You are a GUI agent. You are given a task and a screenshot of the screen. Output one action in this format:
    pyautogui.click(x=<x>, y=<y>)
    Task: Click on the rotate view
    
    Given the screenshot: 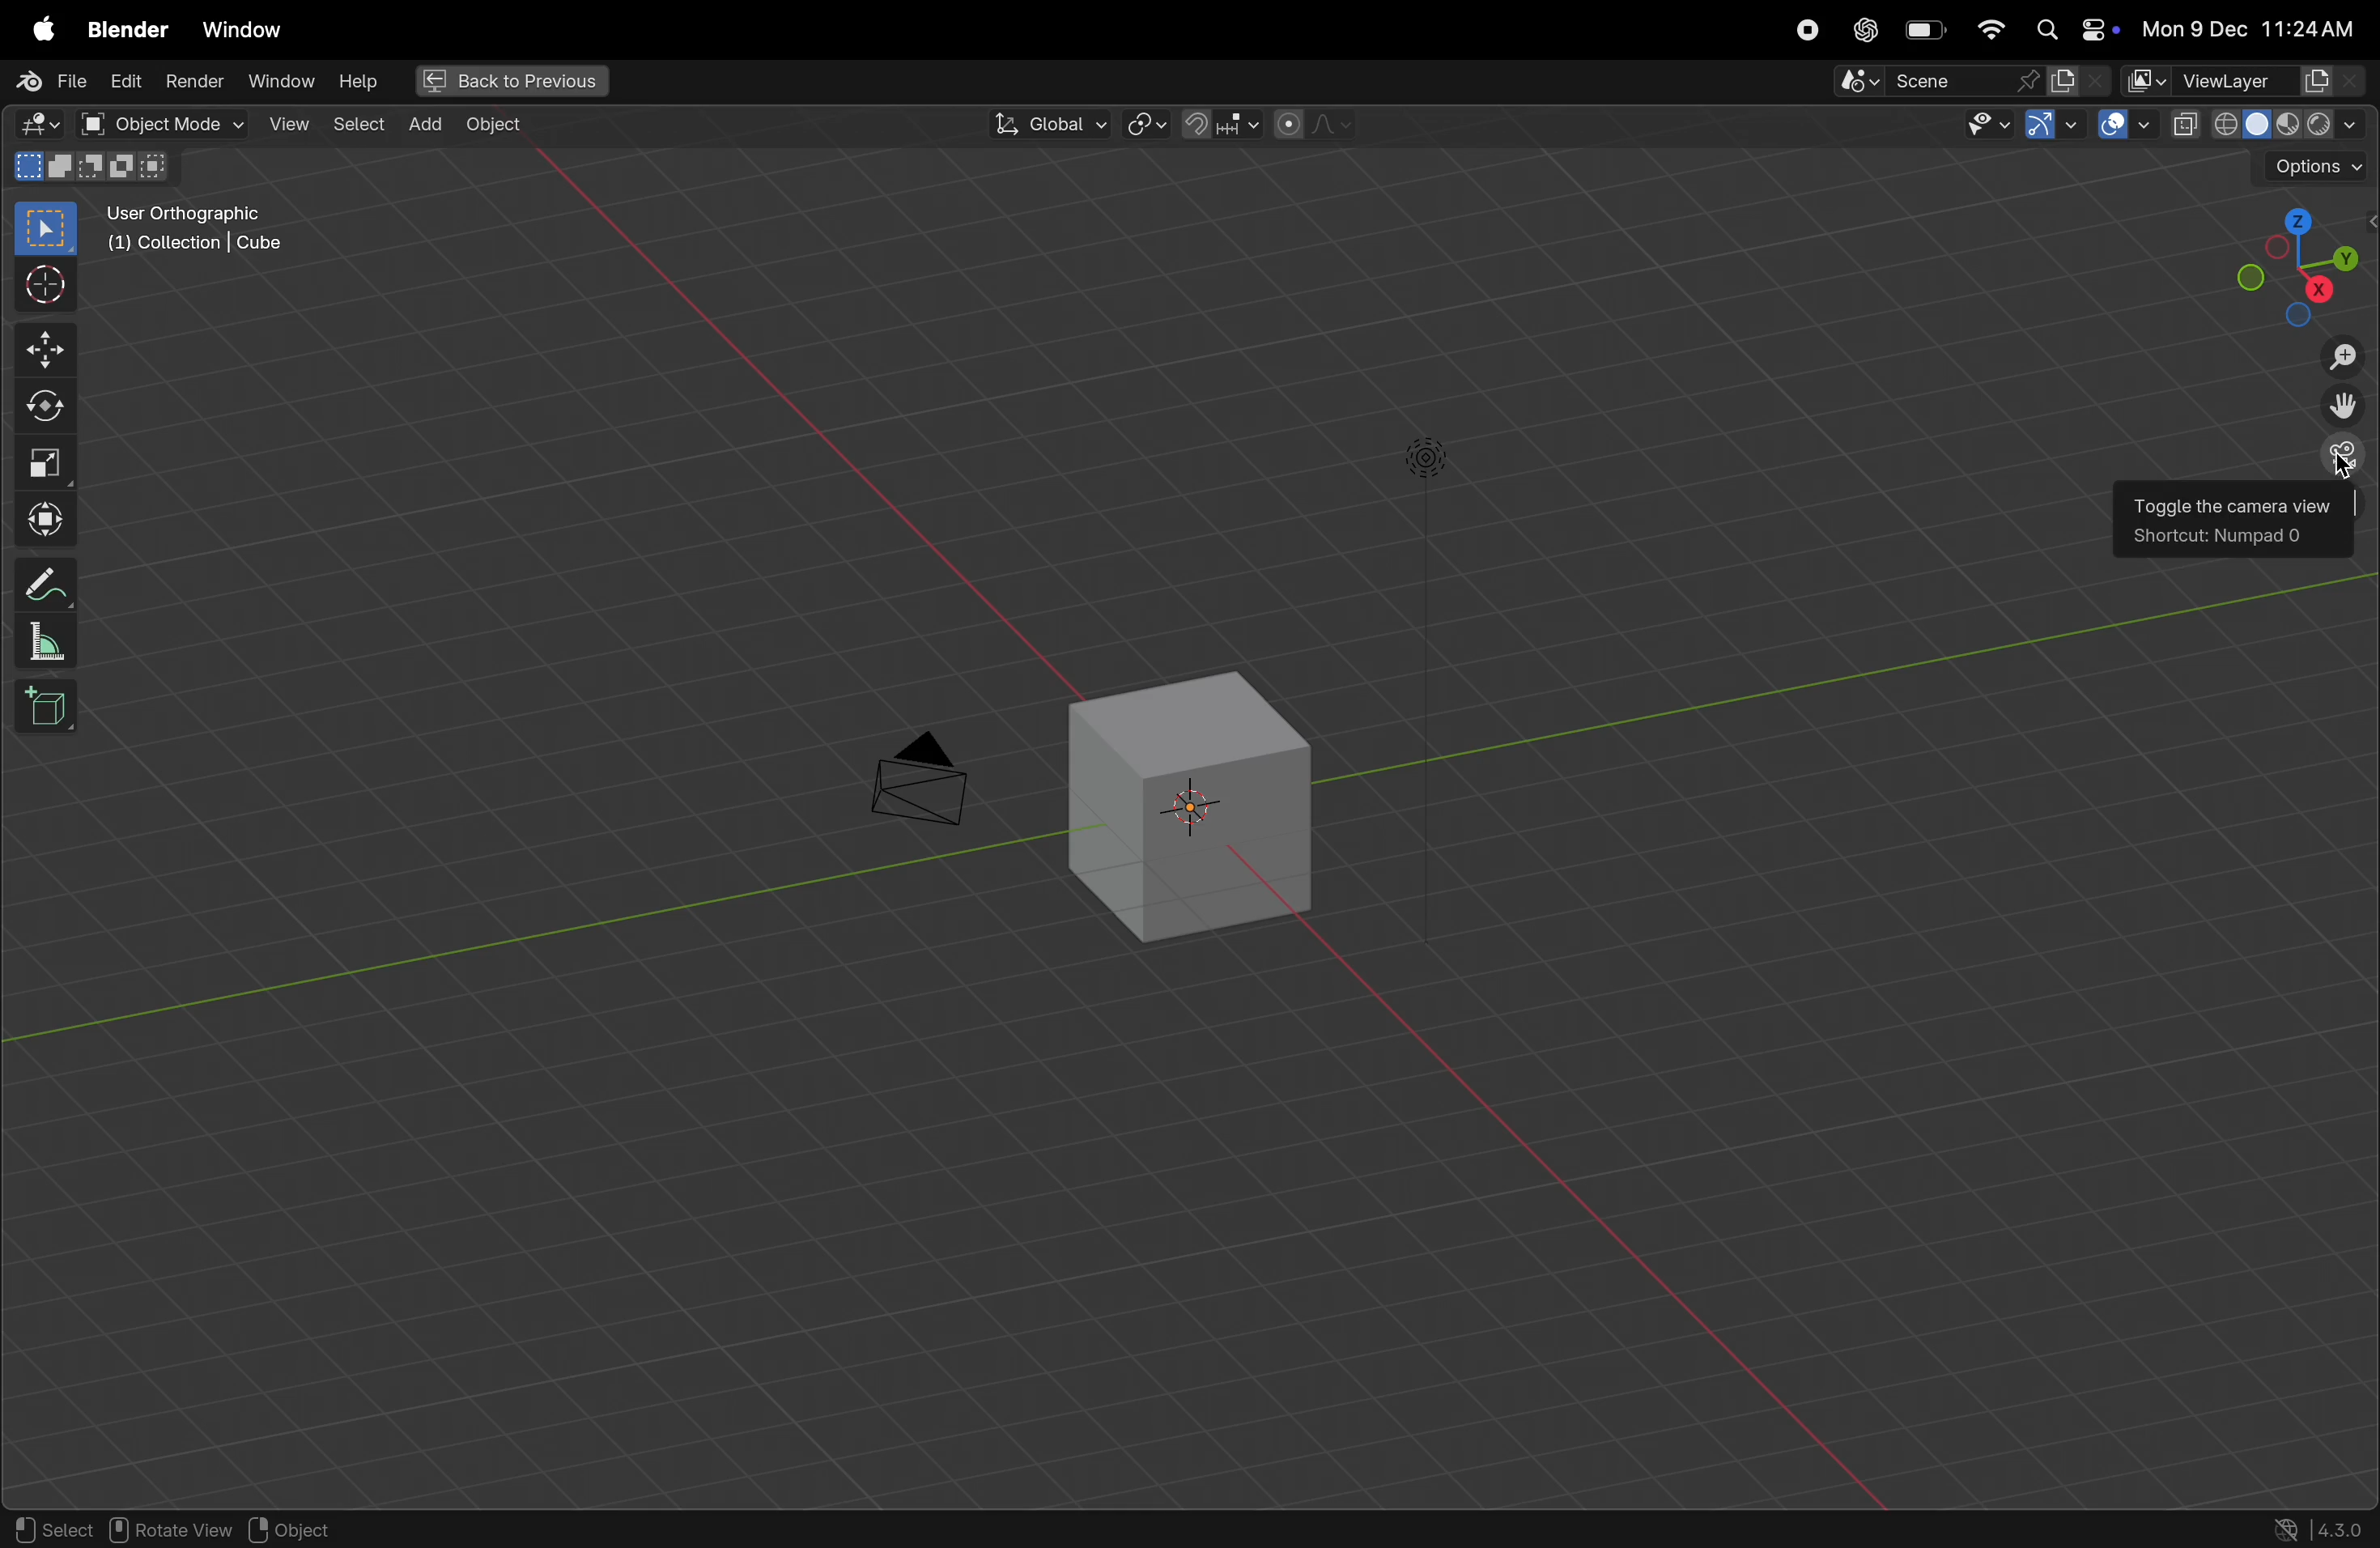 What is the action you would take?
    pyautogui.click(x=167, y=1529)
    